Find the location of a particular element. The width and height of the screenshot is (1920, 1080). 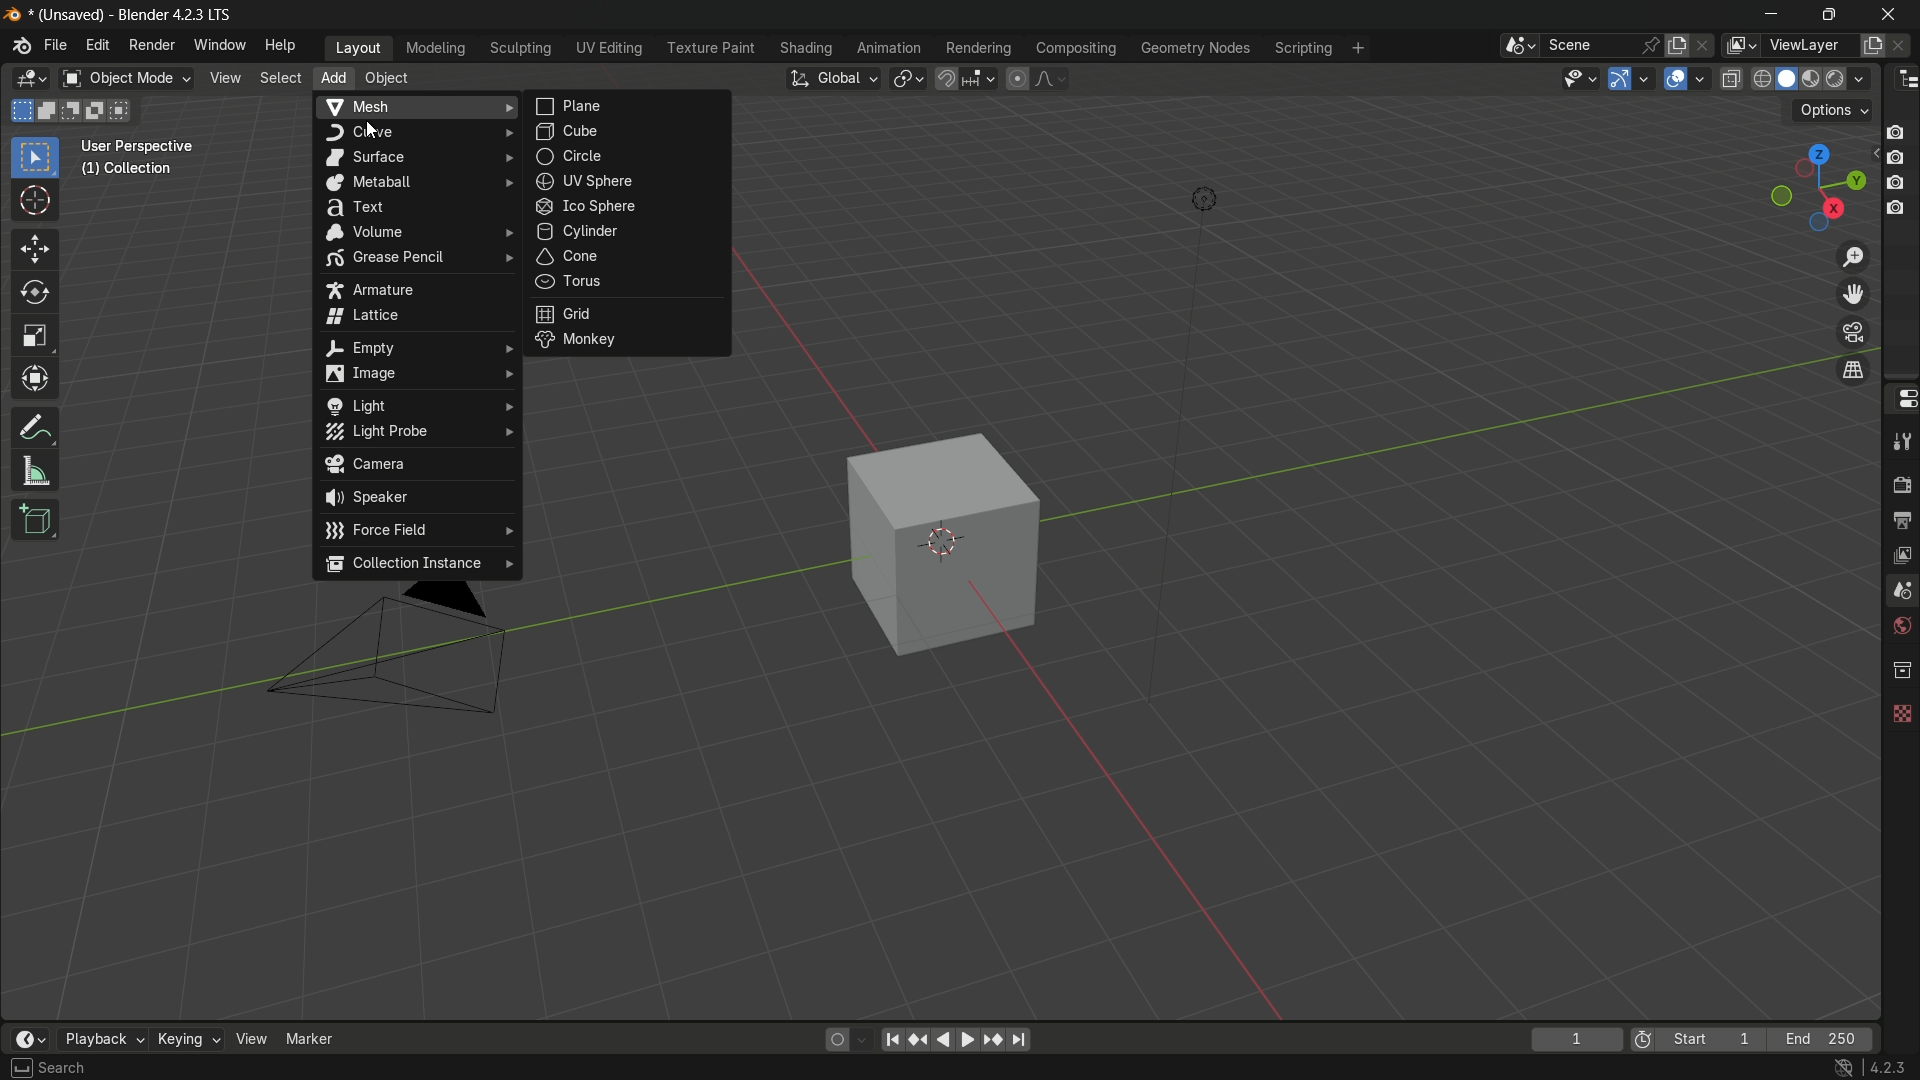

edit menu is located at coordinates (97, 46).